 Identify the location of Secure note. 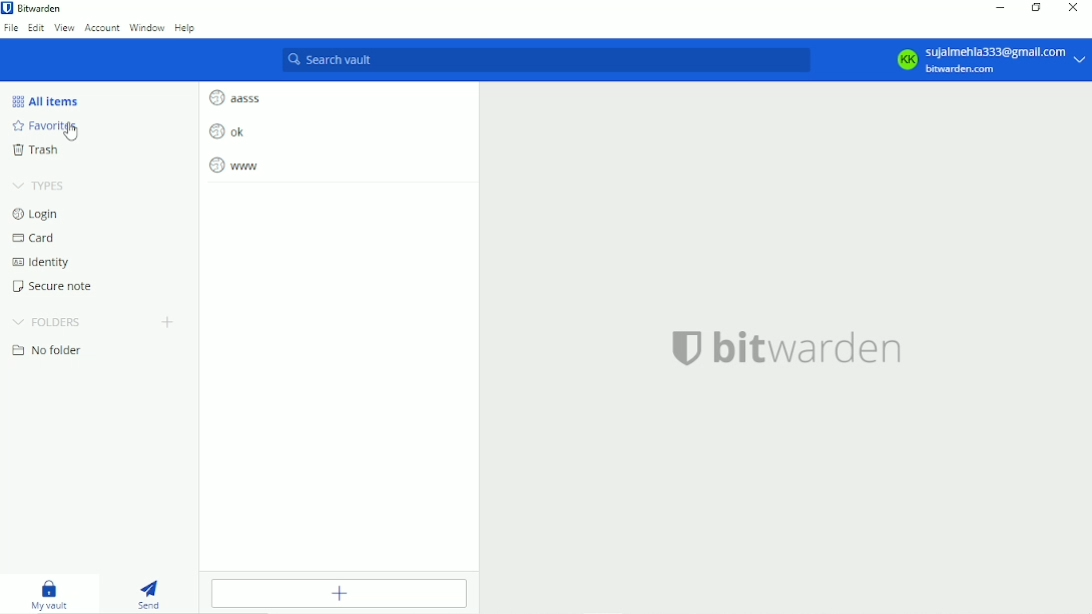
(57, 286).